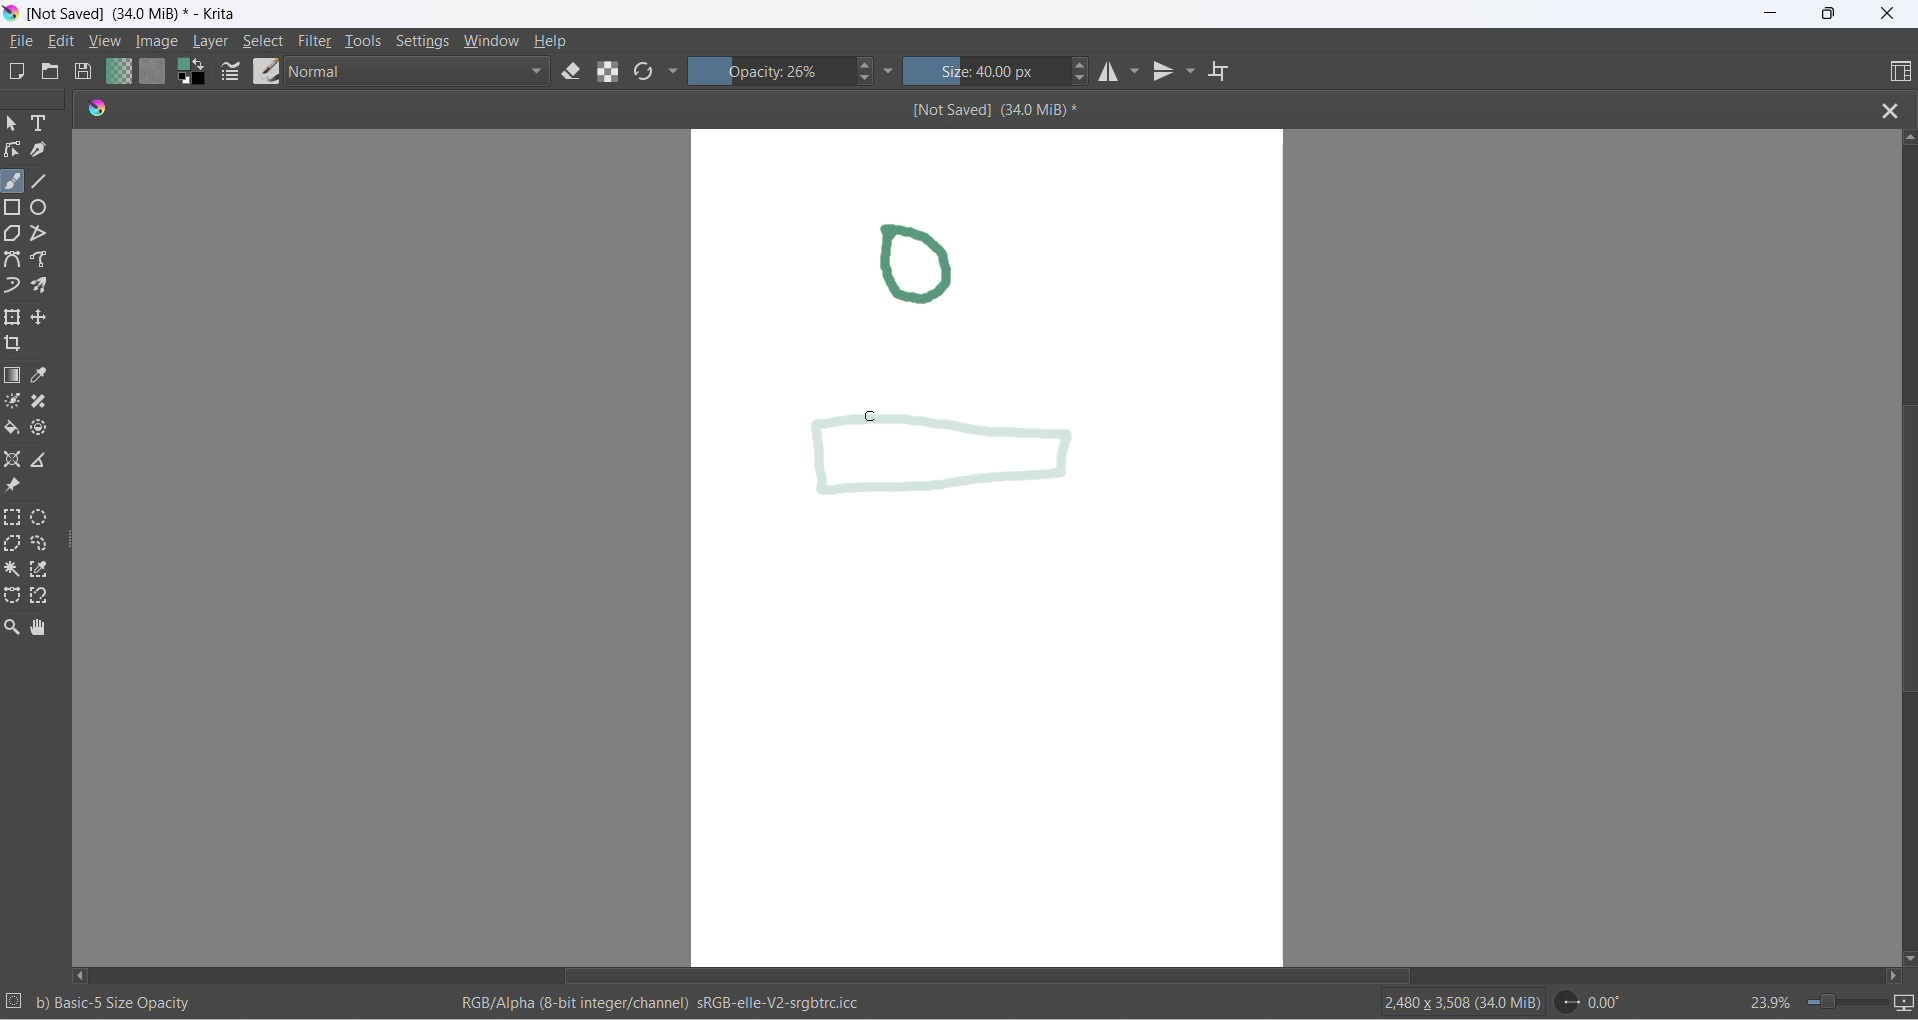  What do you see at coordinates (14, 377) in the screenshot?
I see `draw gradient` at bounding box center [14, 377].